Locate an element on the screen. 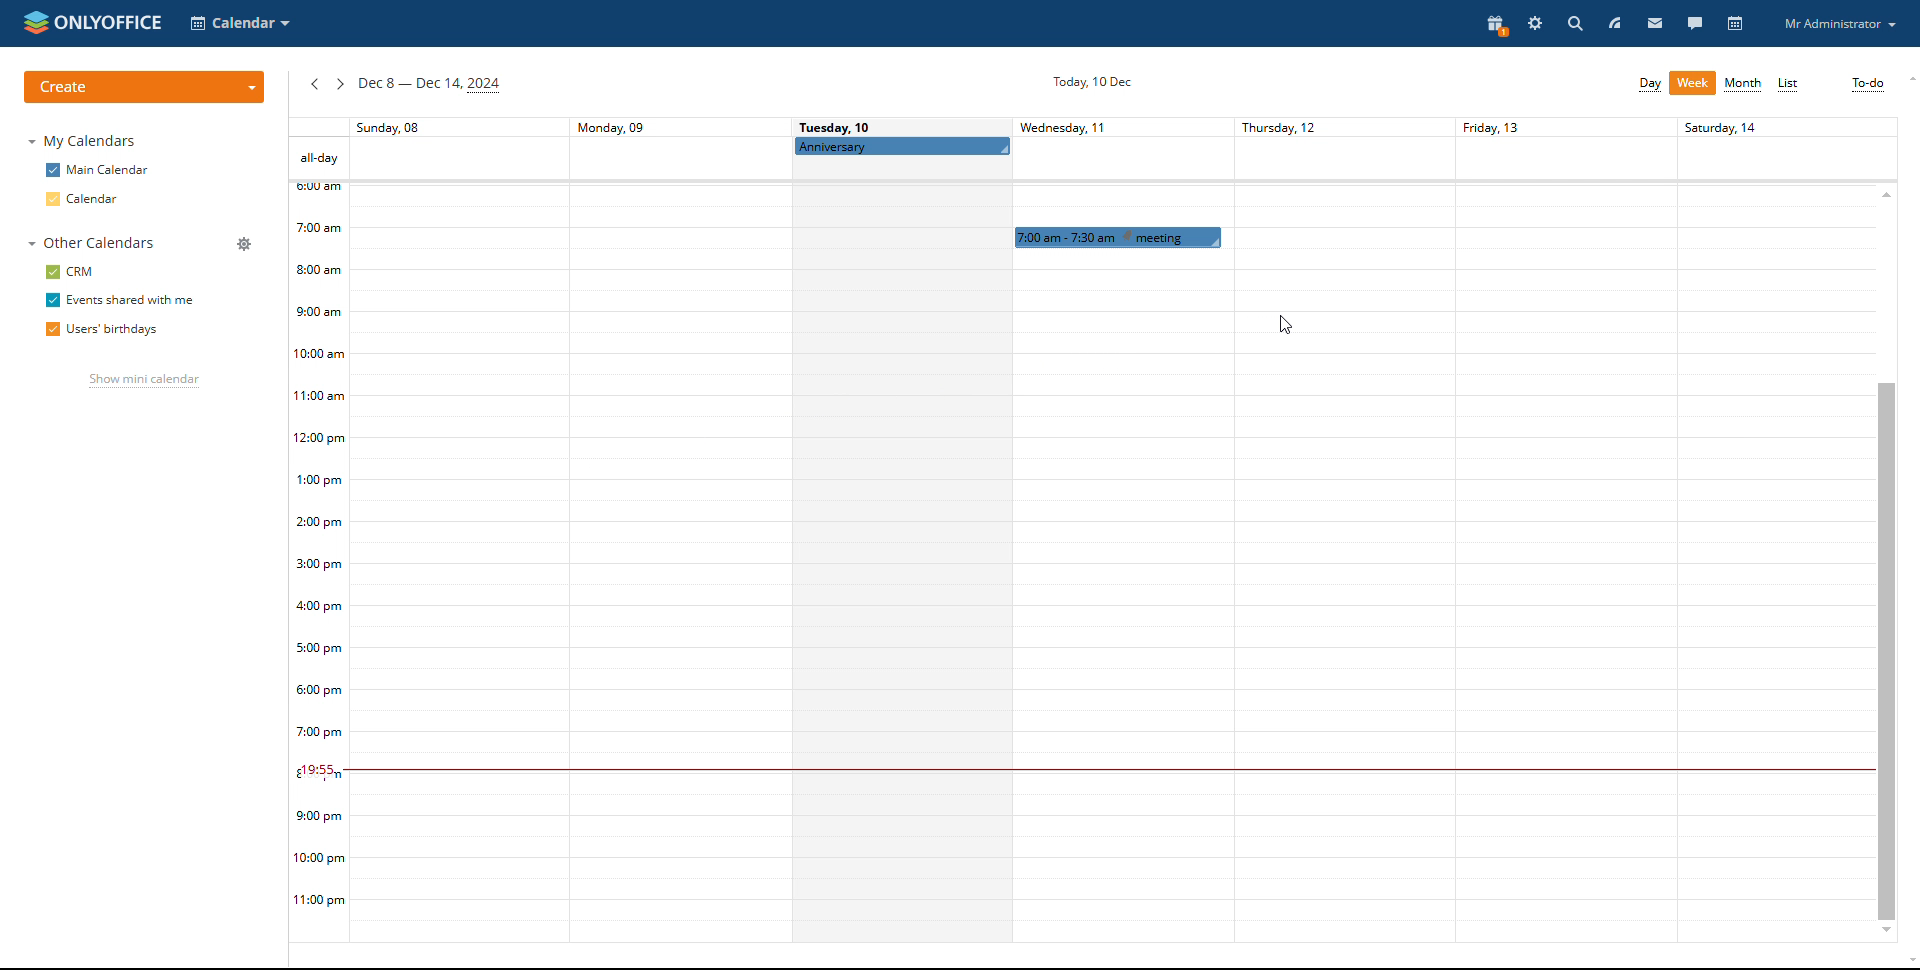 The image size is (1920, 970). onlyoffice is located at coordinates (111, 21).